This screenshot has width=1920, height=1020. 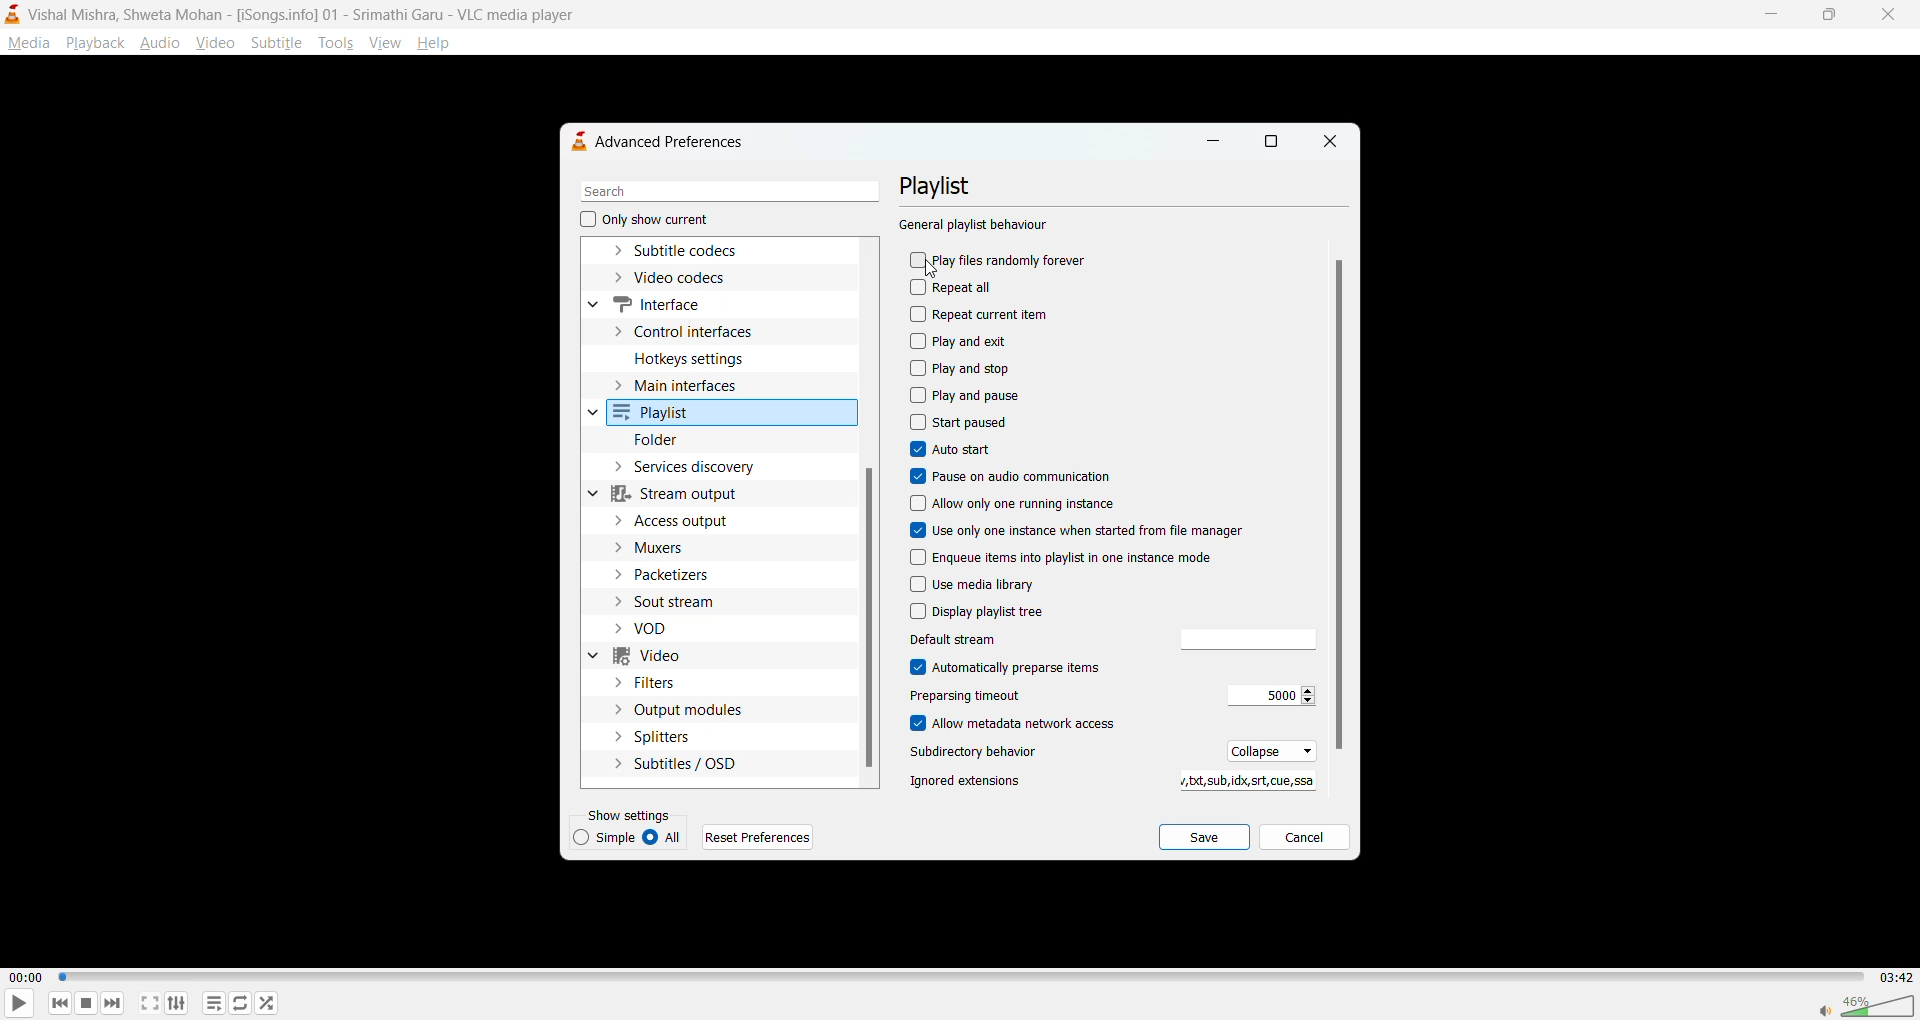 What do you see at coordinates (437, 45) in the screenshot?
I see `help` at bounding box center [437, 45].